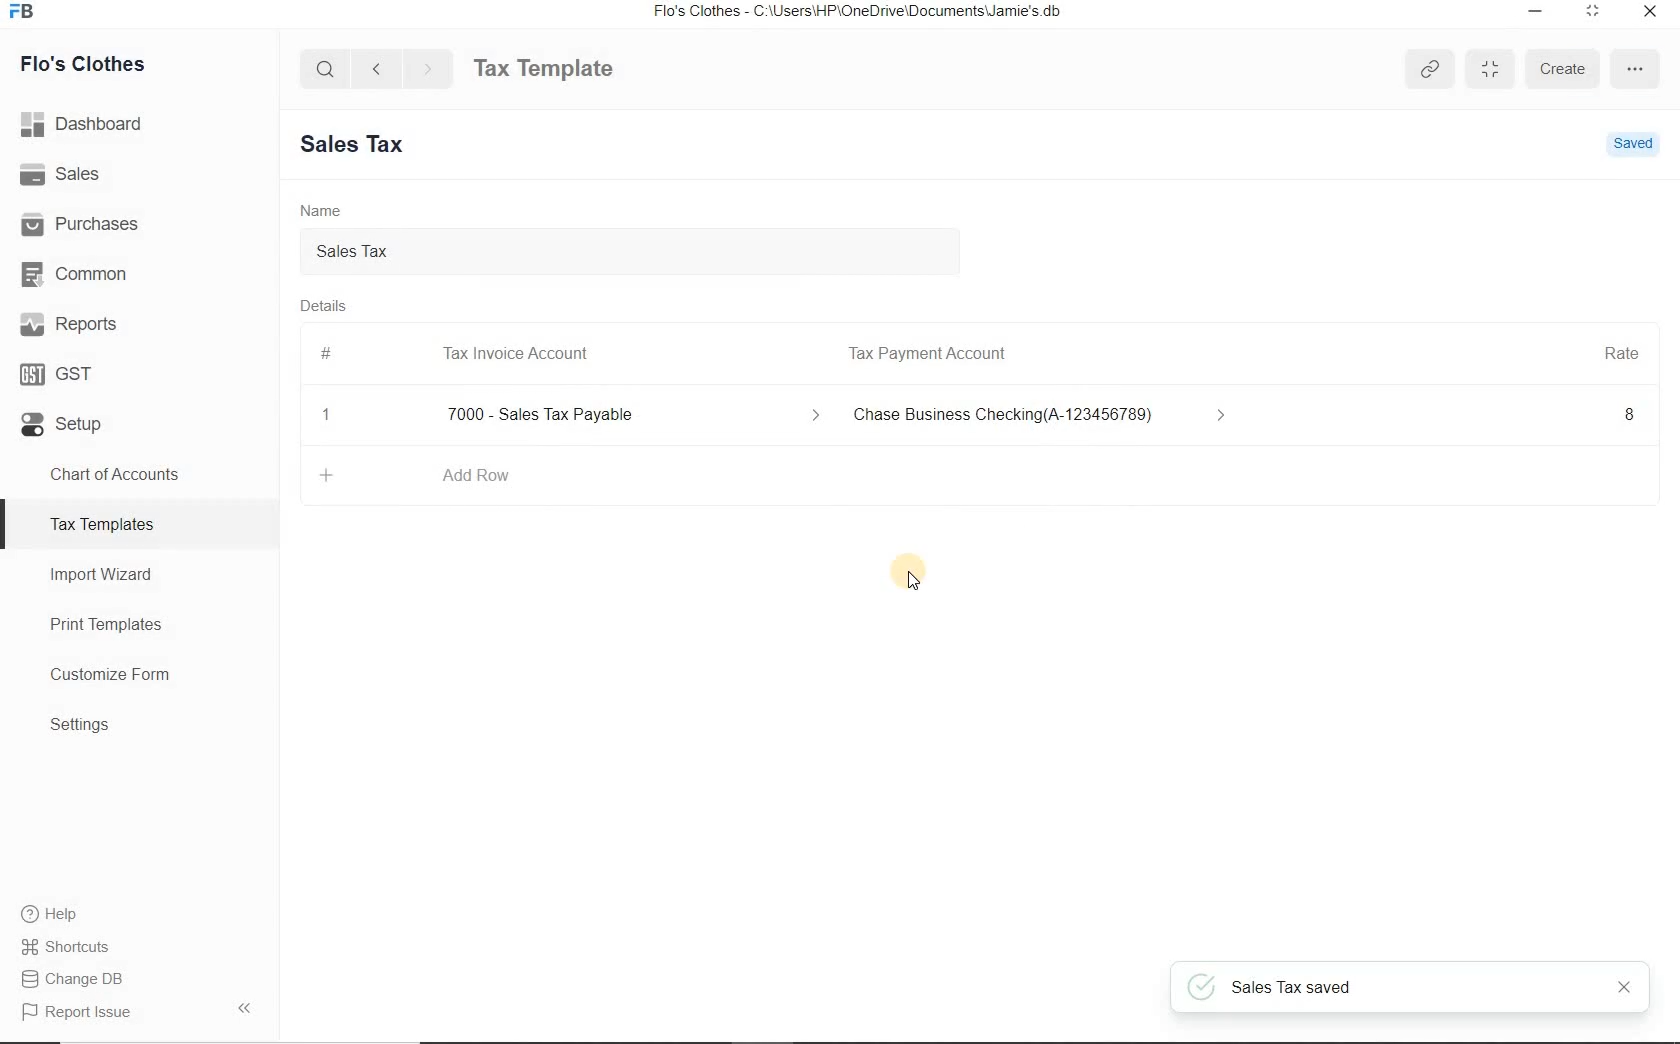  Describe the element at coordinates (1412, 988) in the screenshot. I see `Sales Tax Saved` at that location.